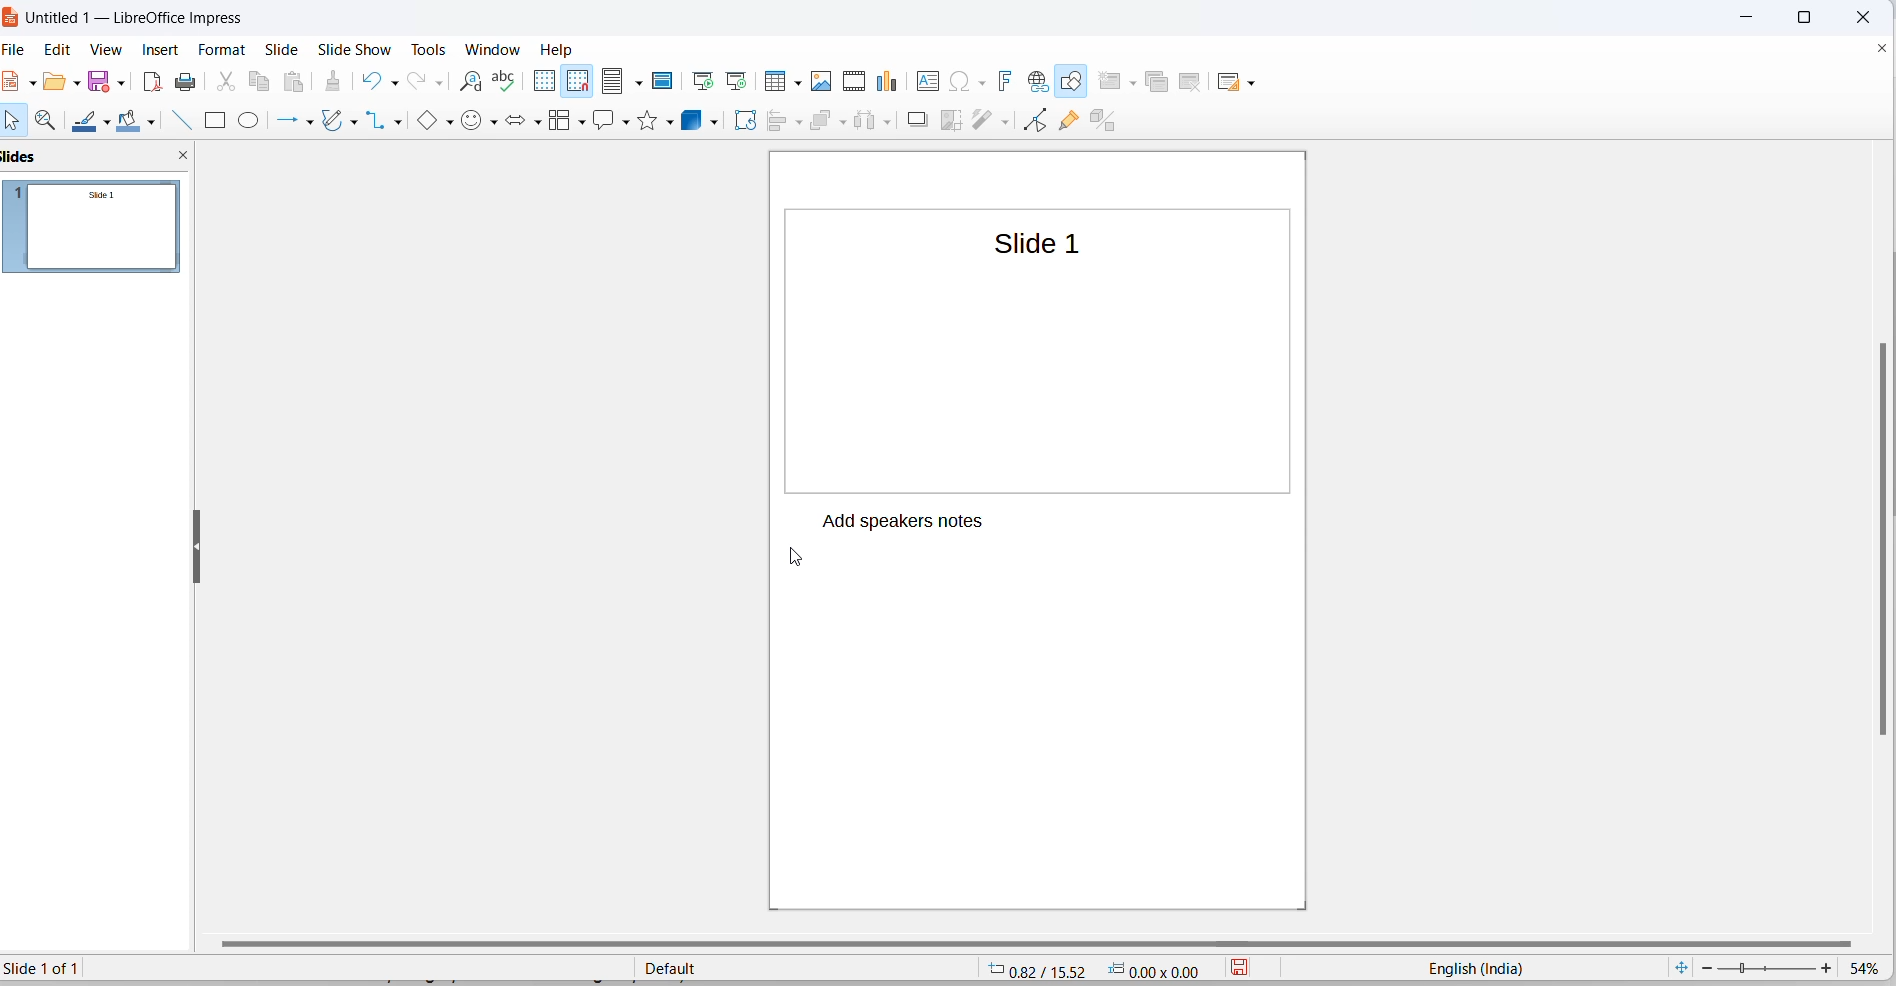 This screenshot has height=986, width=1896. What do you see at coordinates (61, 49) in the screenshot?
I see `edit` at bounding box center [61, 49].